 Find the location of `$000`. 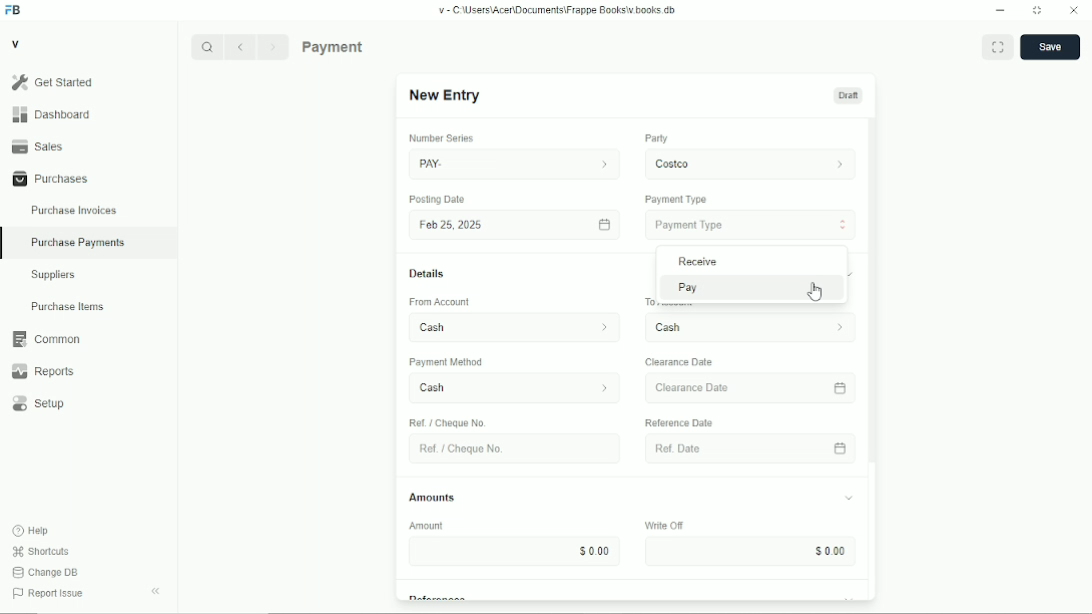

$000 is located at coordinates (519, 551).